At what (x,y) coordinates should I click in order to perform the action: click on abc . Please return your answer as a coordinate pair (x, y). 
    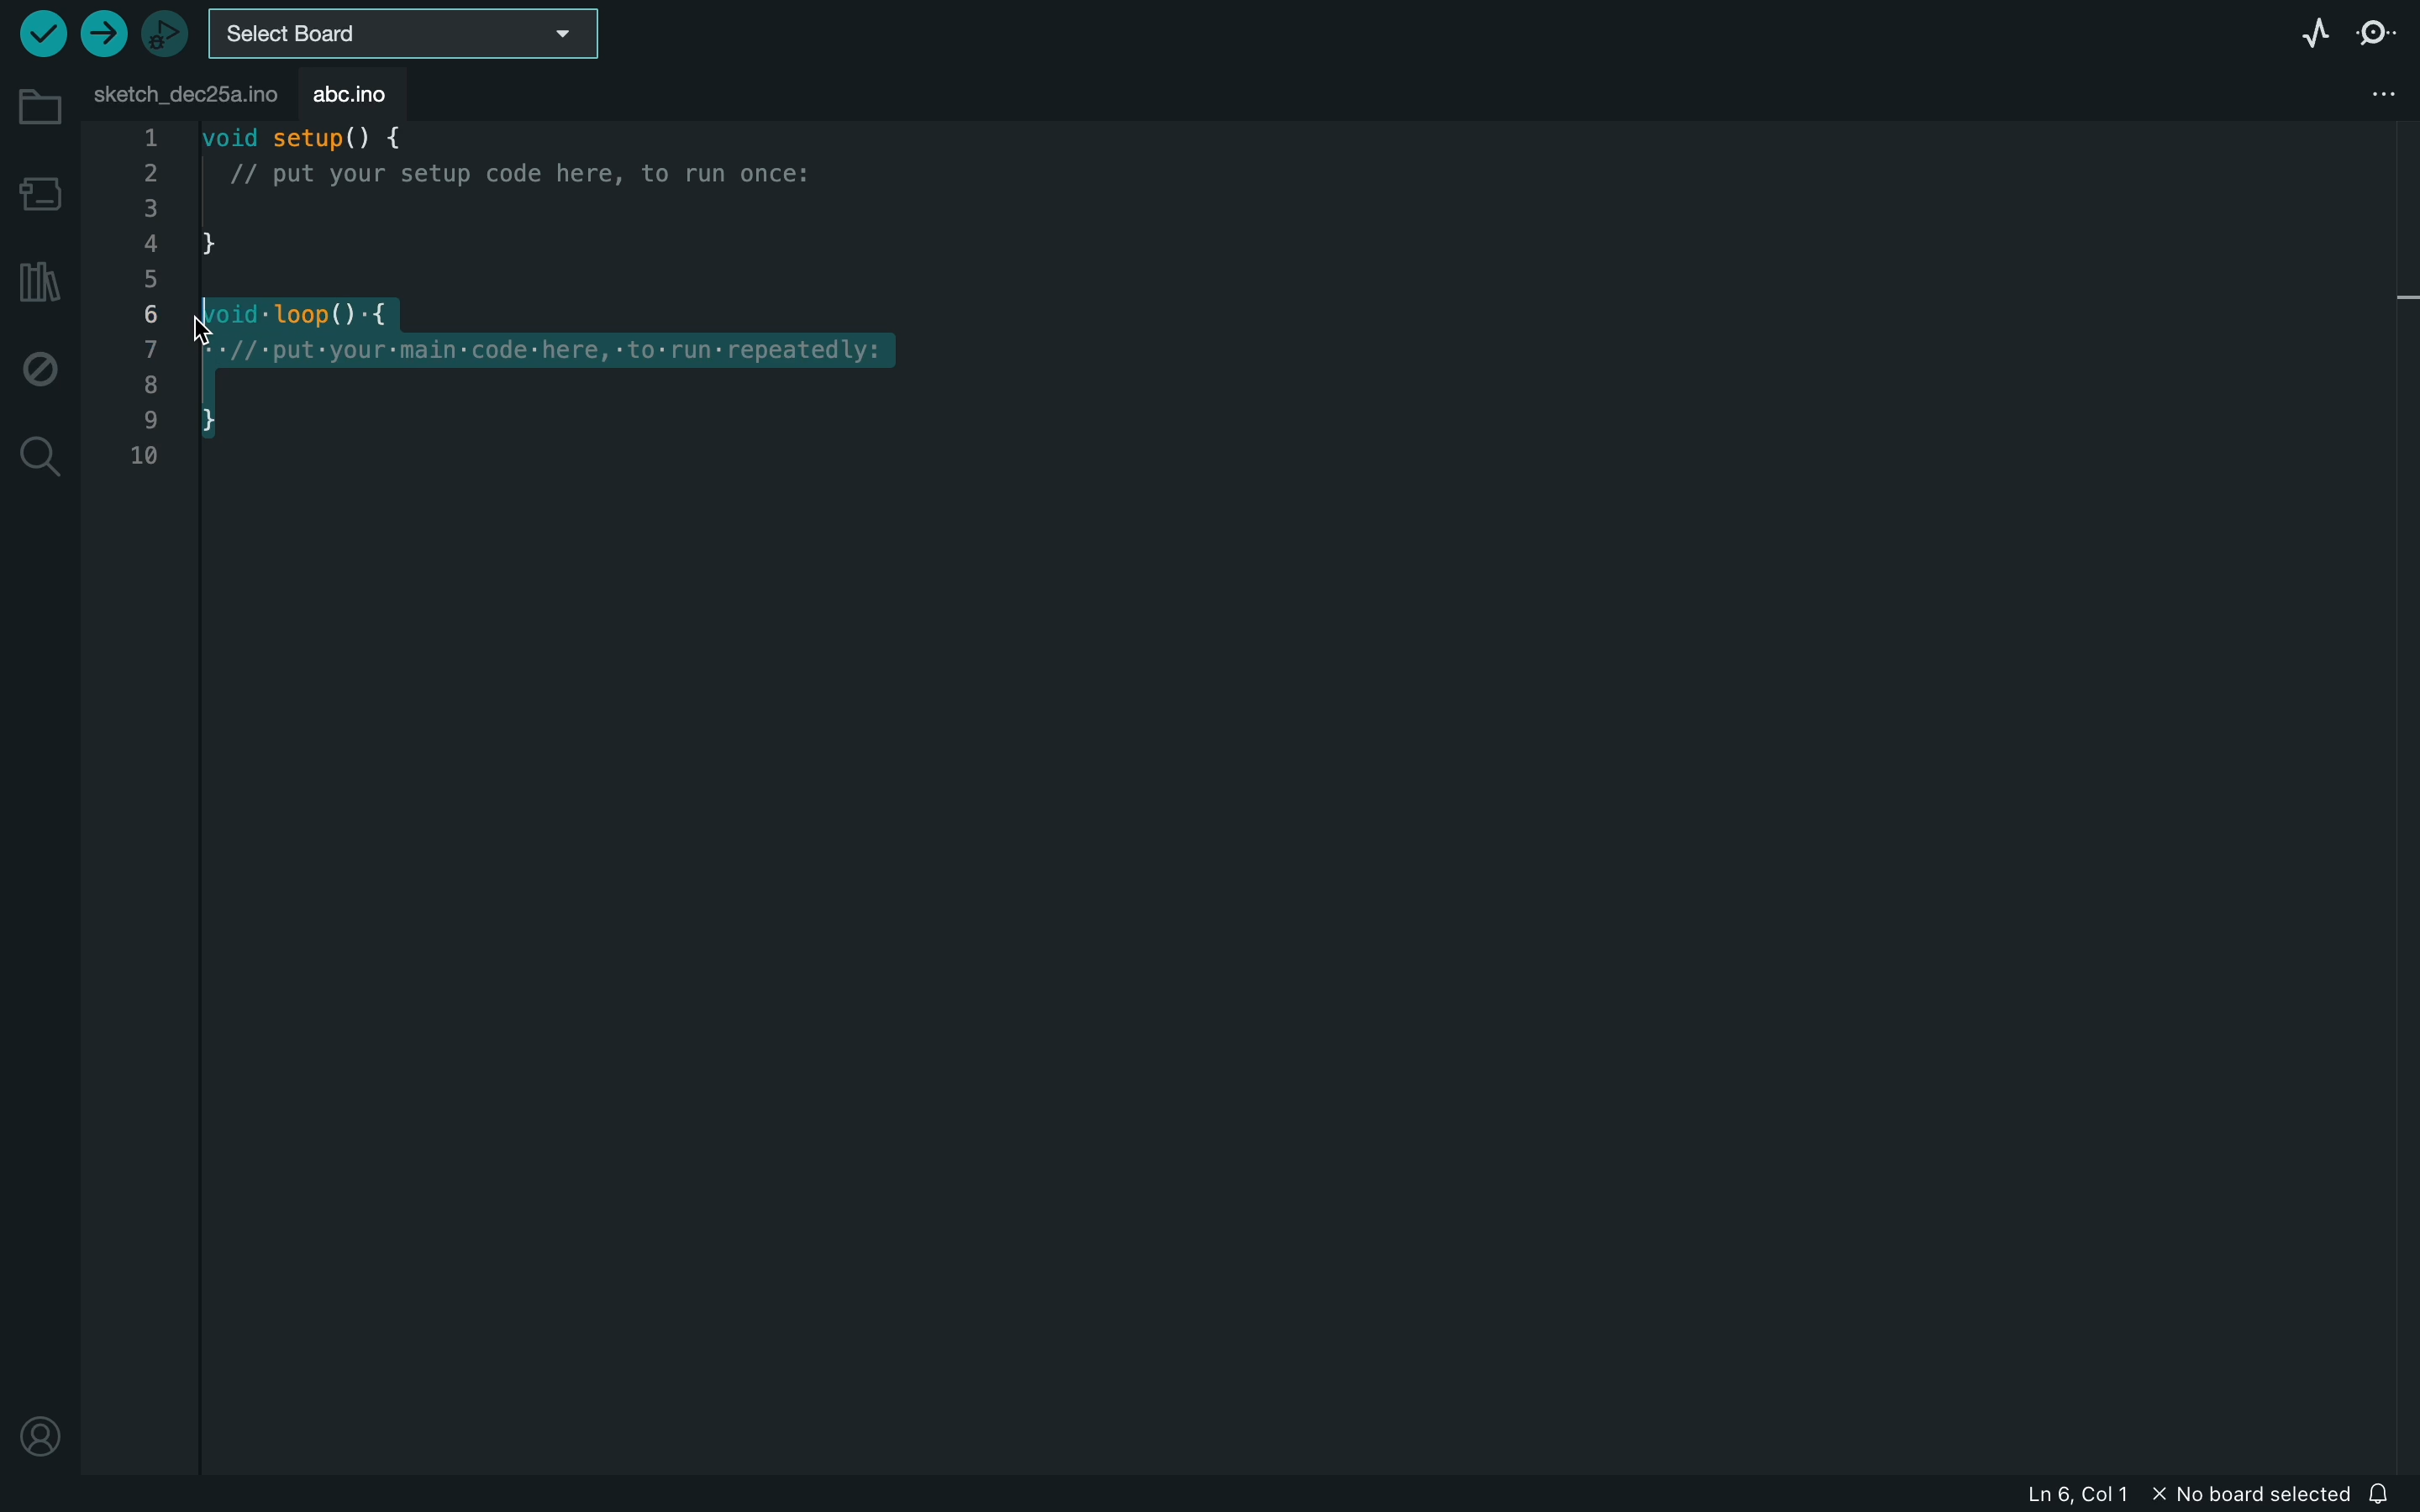
    Looking at the image, I should click on (350, 90).